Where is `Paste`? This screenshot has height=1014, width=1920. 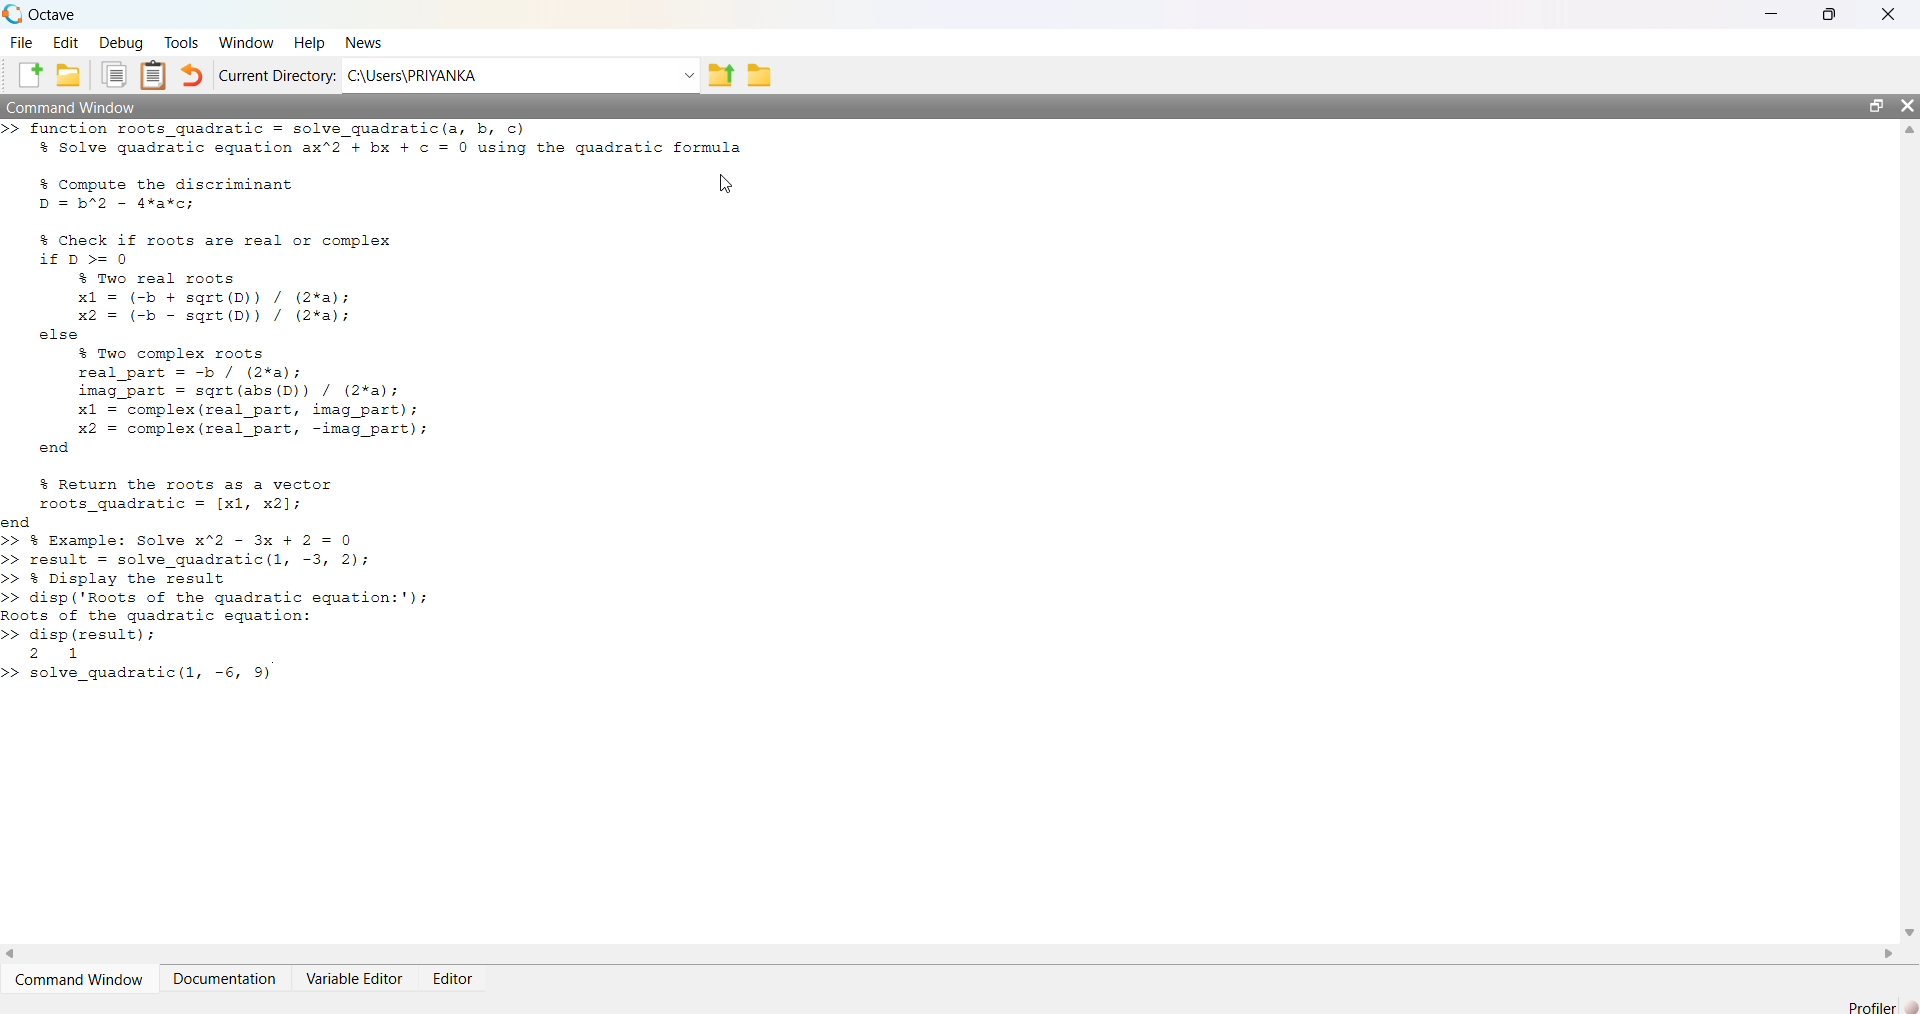
Paste is located at coordinates (156, 75).